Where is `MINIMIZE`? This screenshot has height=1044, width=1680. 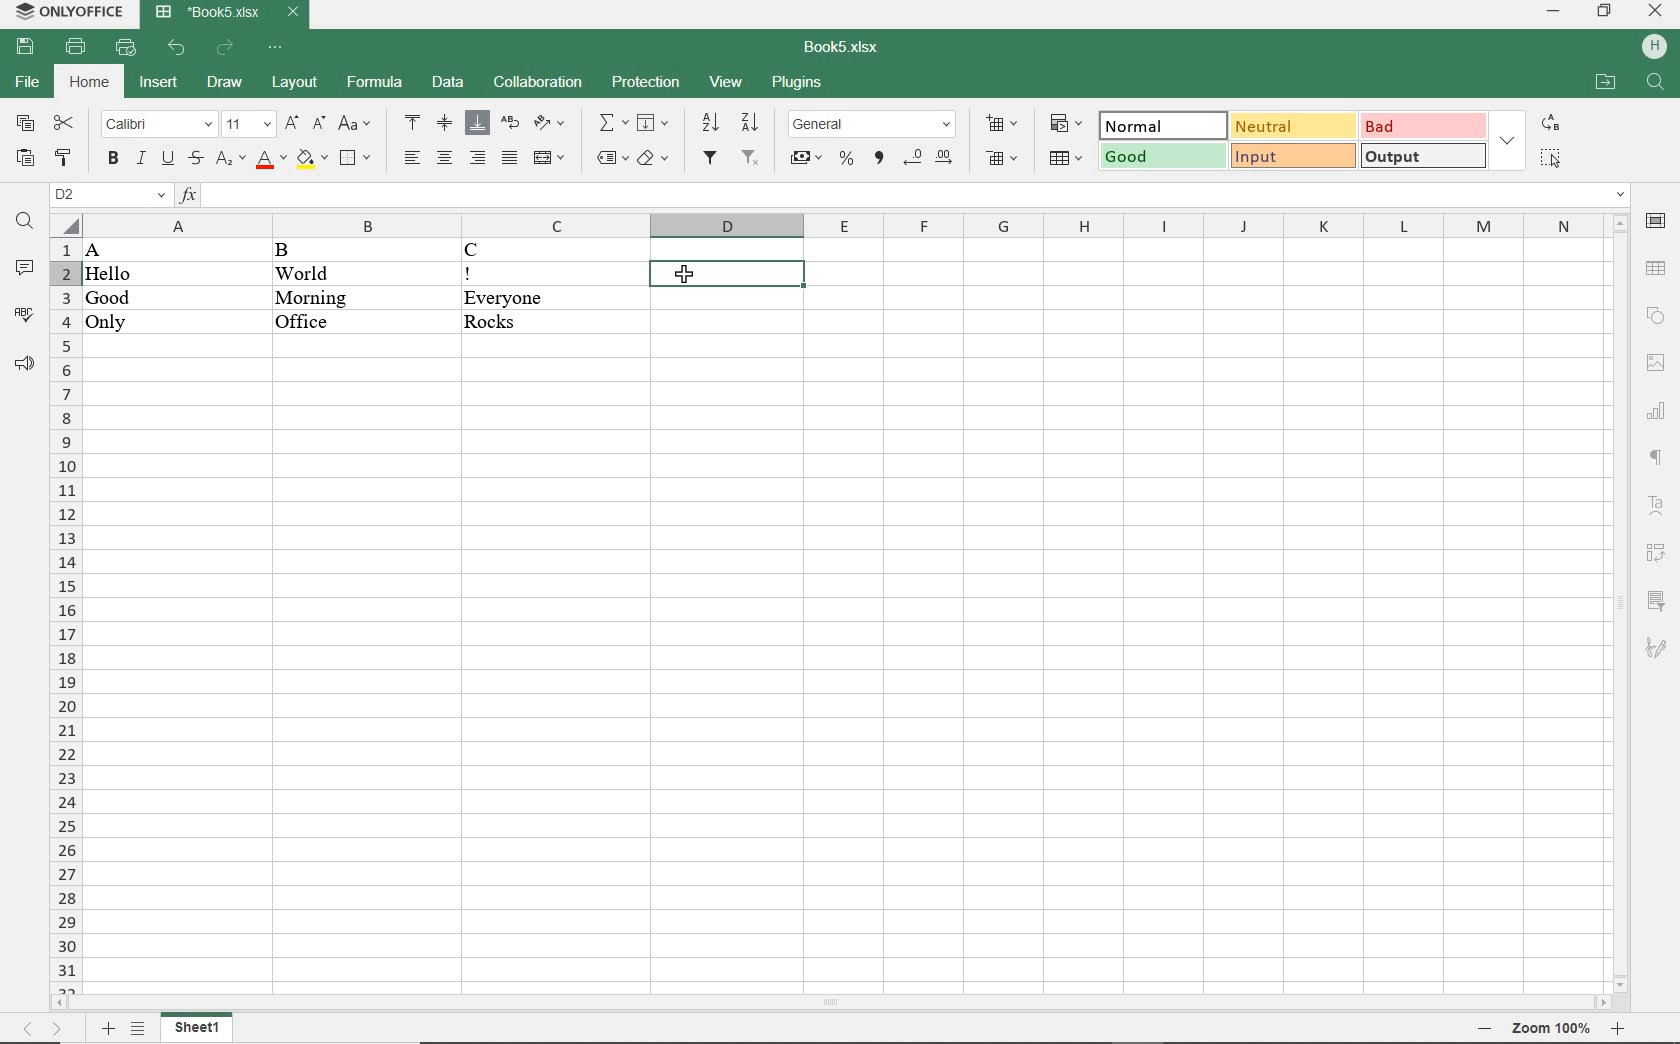 MINIMIZE is located at coordinates (1553, 12).